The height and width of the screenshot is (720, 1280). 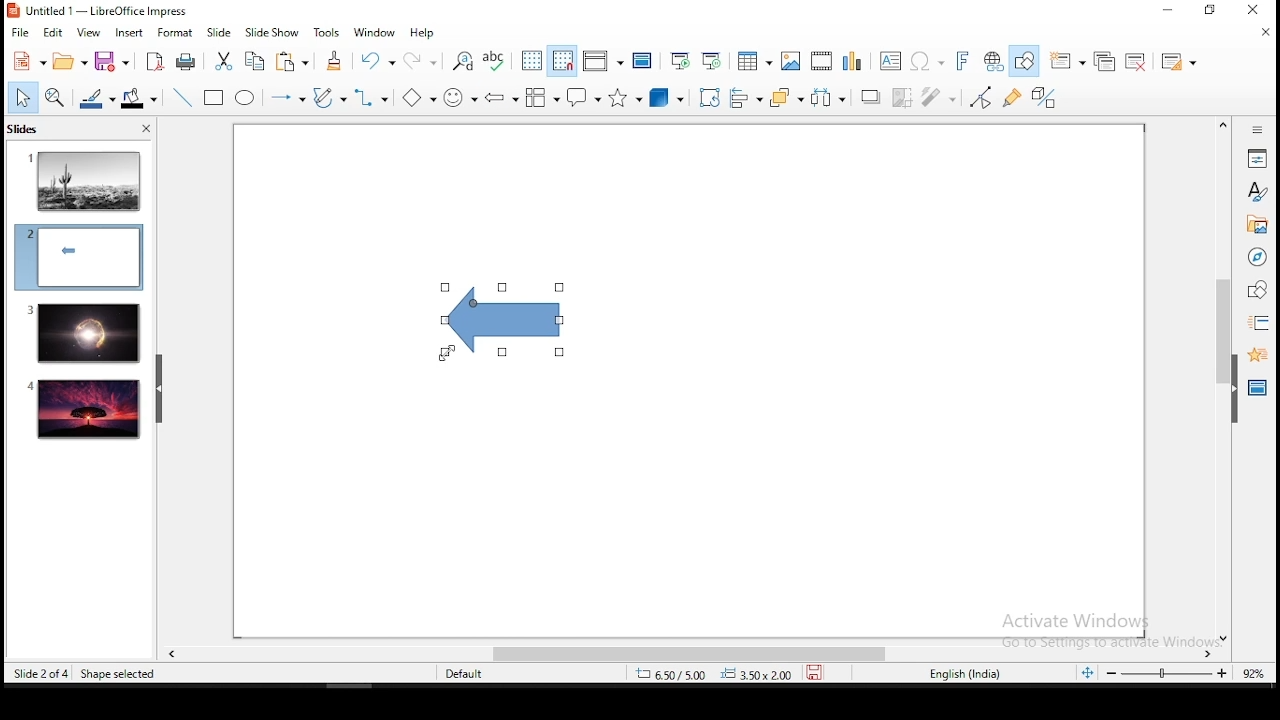 I want to click on arrange, so click(x=789, y=99).